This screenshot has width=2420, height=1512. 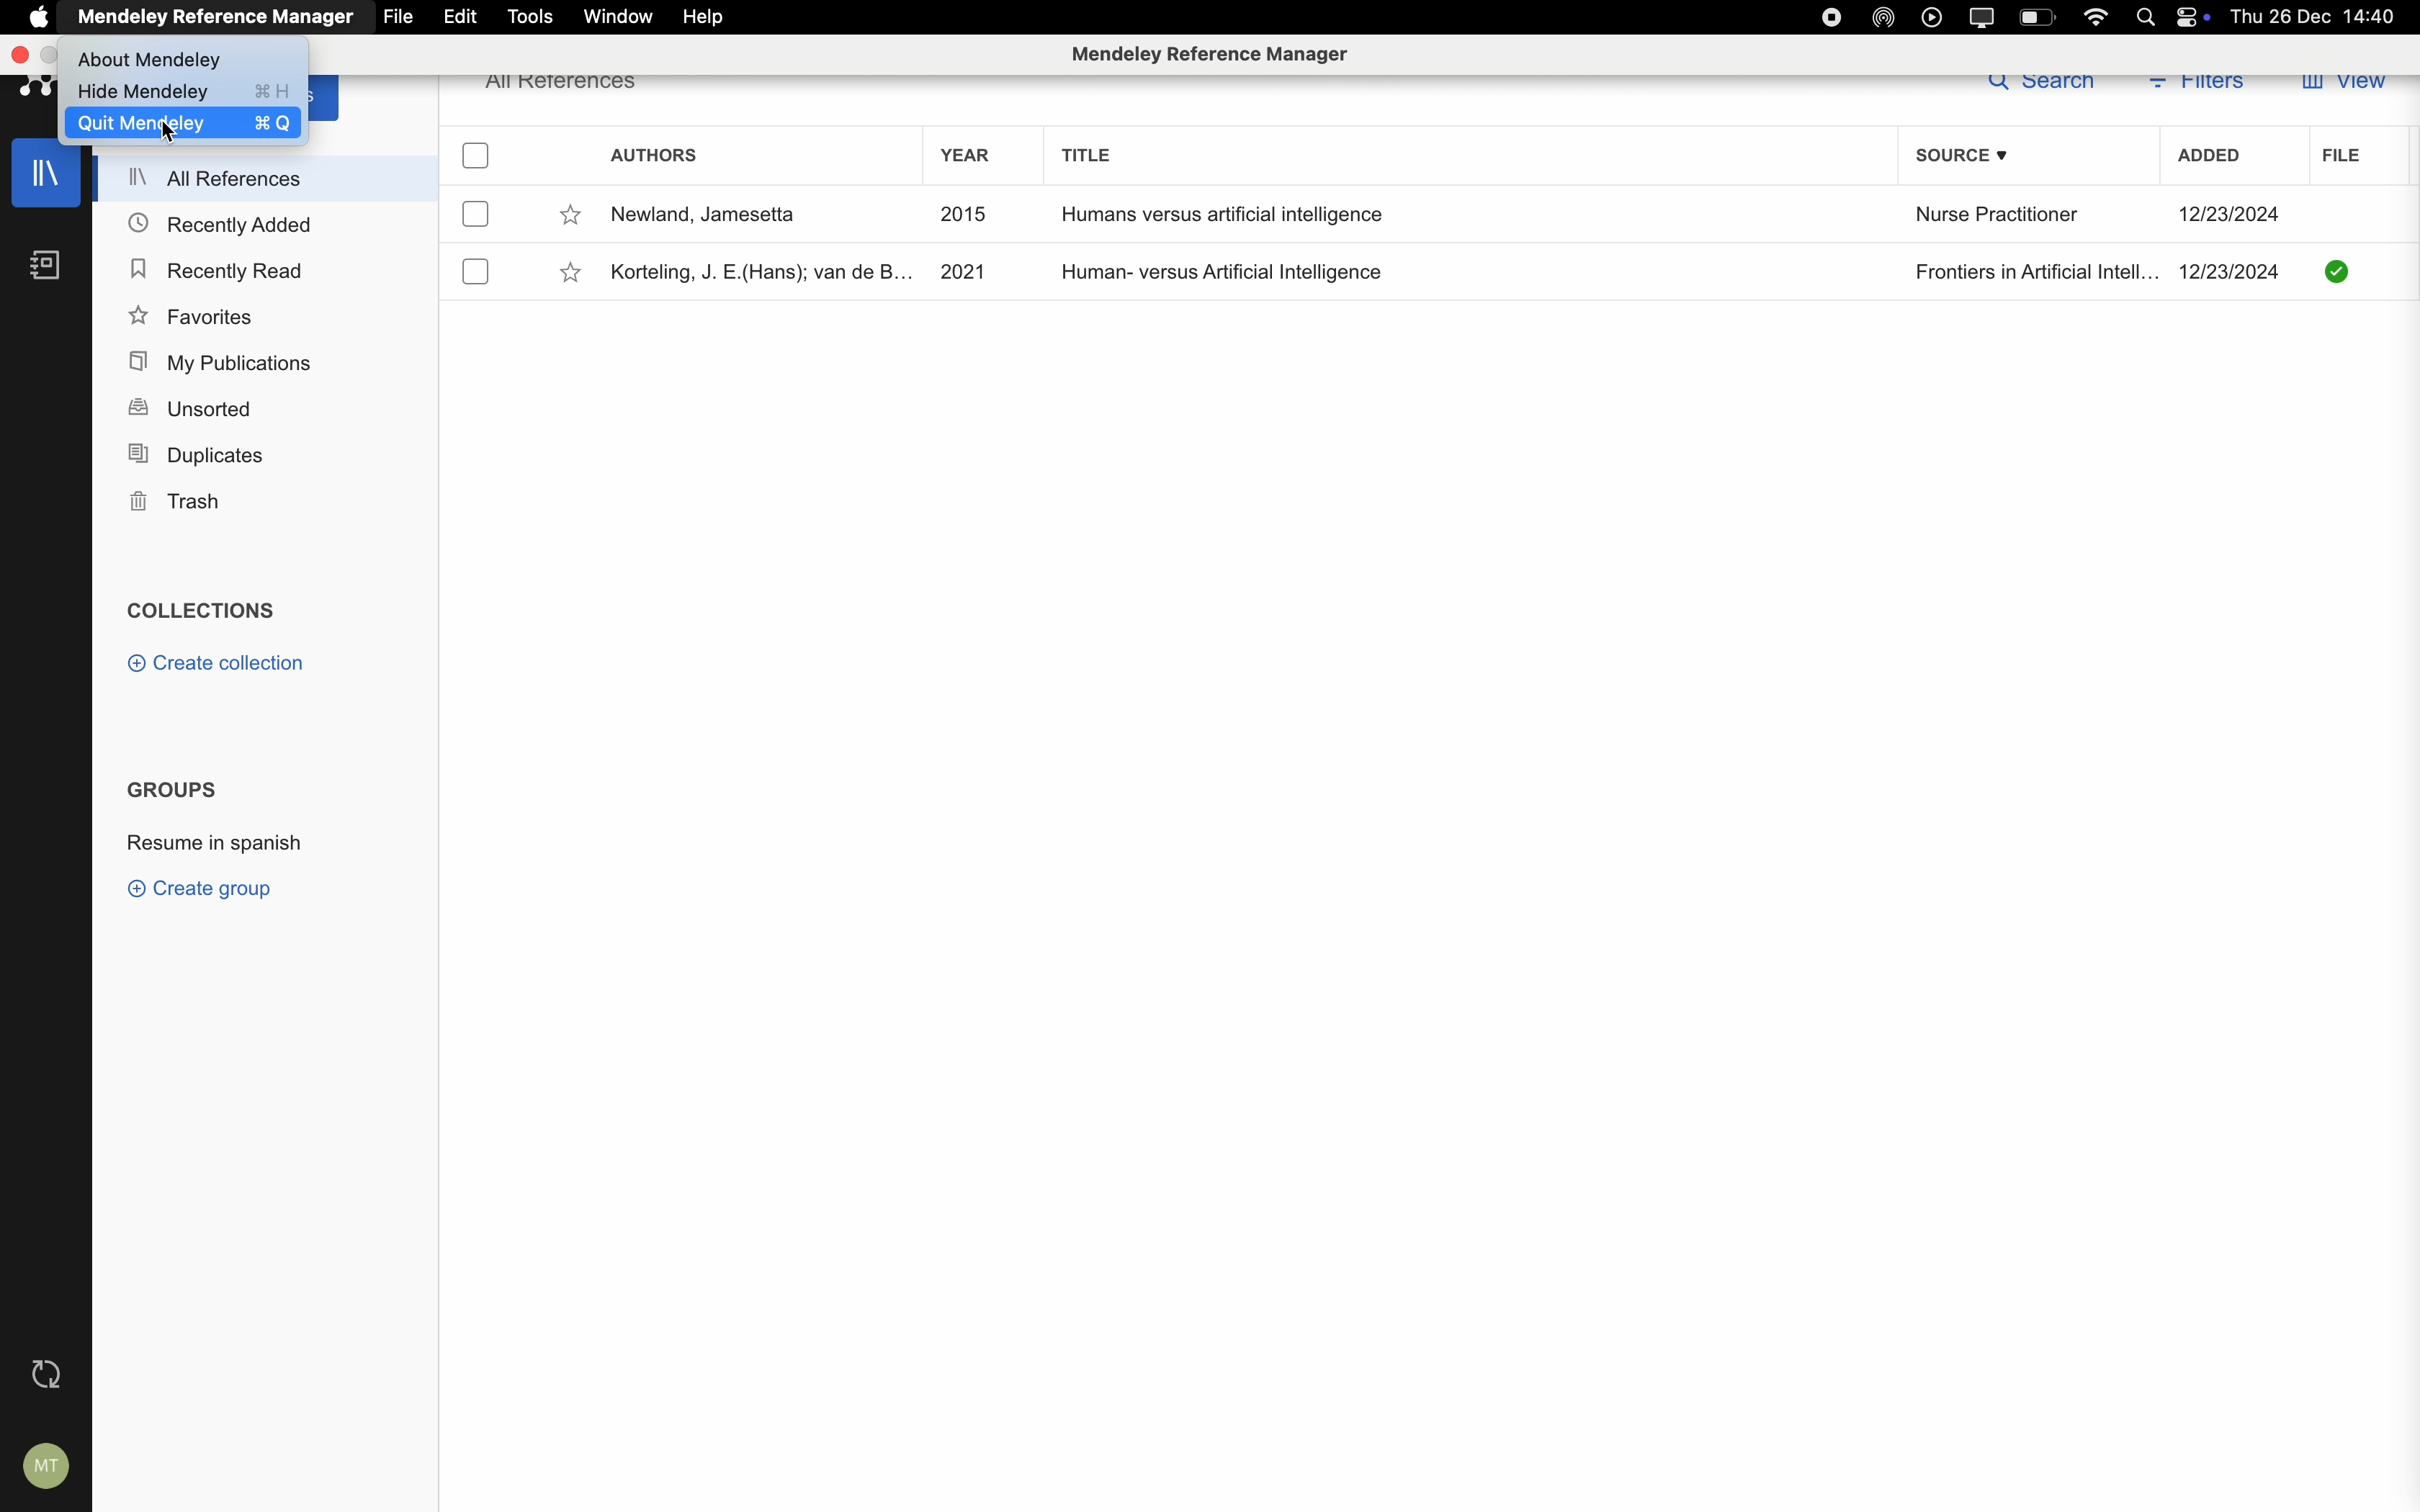 I want to click on about Mendeley, so click(x=153, y=56).